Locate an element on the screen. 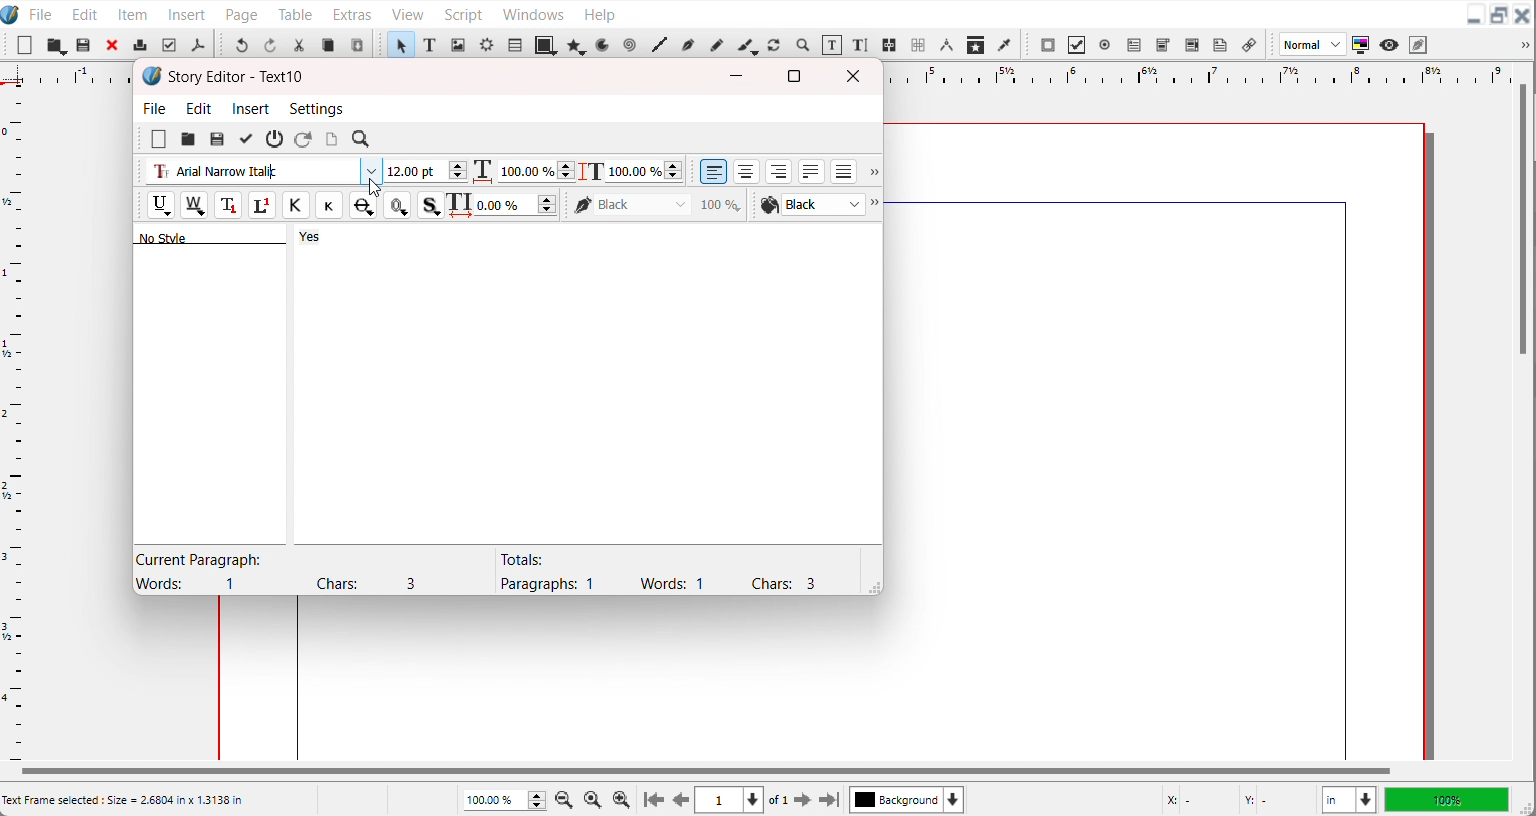 This screenshot has height=816, width=1536. Text is located at coordinates (229, 236).